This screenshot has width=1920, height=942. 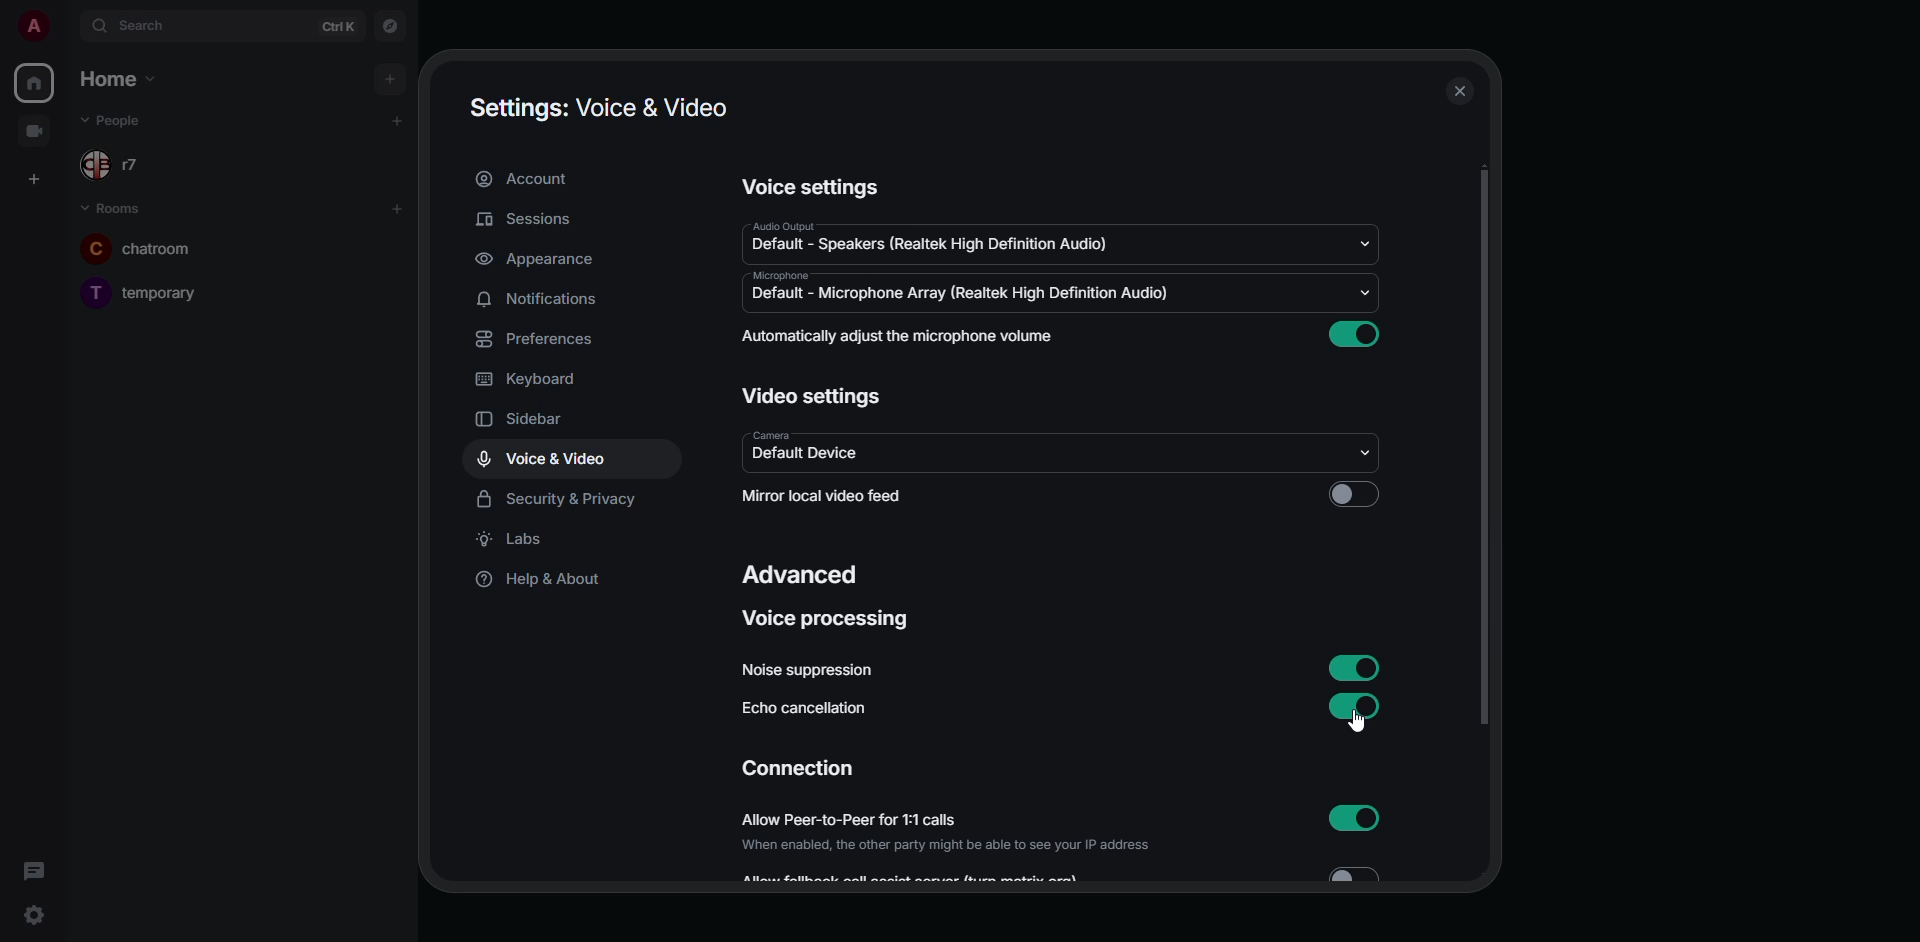 What do you see at coordinates (28, 914) in the screenshot?
I see `quick settings` at bounding box center [28, 914].